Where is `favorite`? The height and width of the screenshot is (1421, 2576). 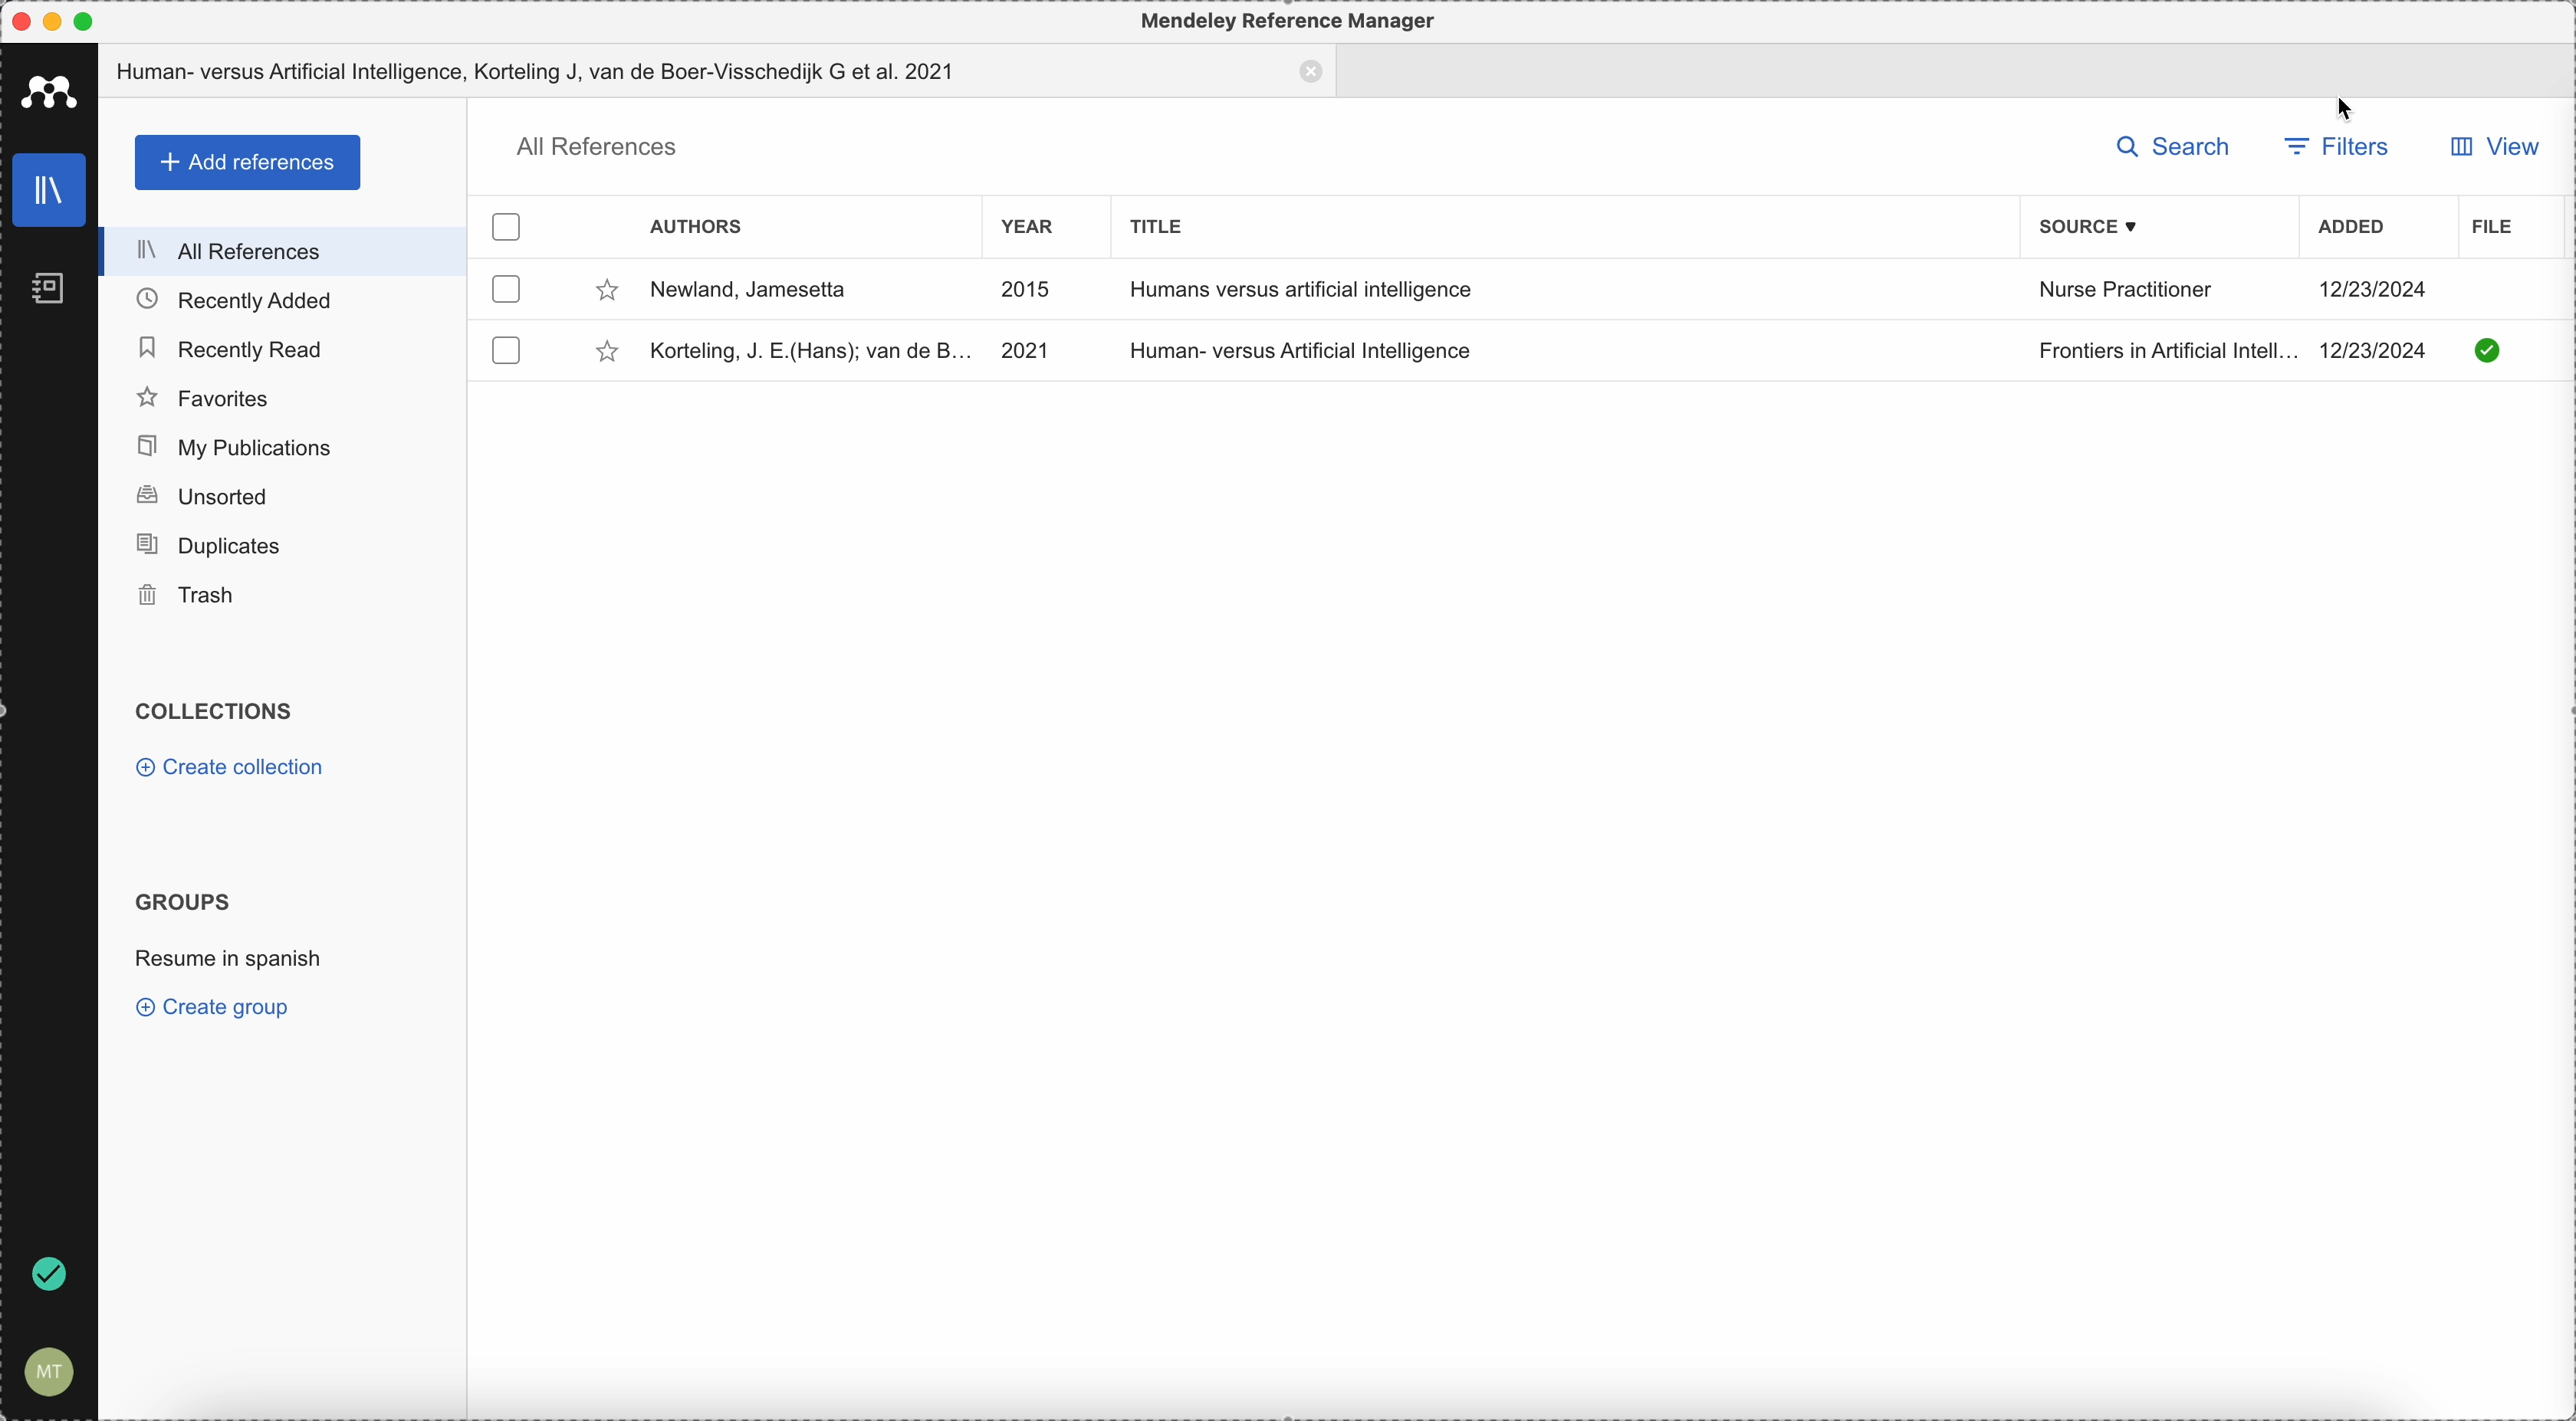
favorite is located at coordinates (602, 290).